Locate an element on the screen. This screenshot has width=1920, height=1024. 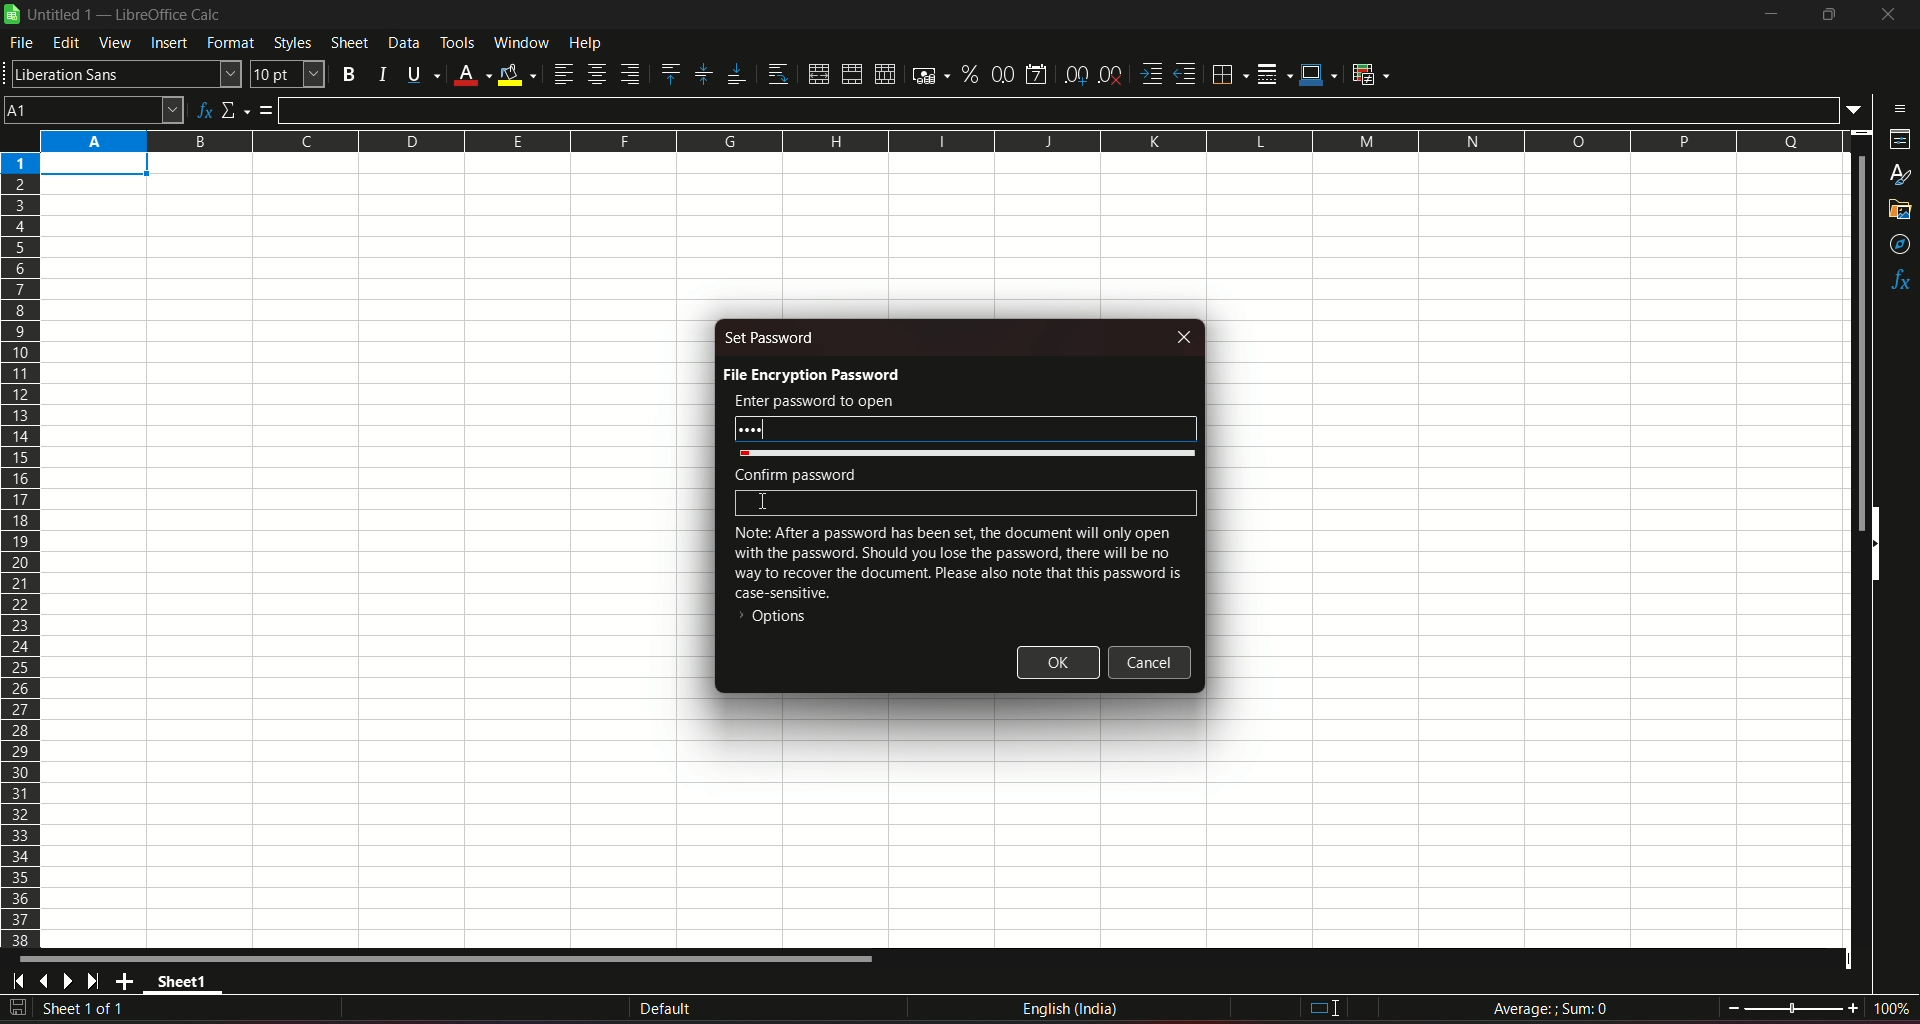
decrease indent is located at coordinates (1186, 75).